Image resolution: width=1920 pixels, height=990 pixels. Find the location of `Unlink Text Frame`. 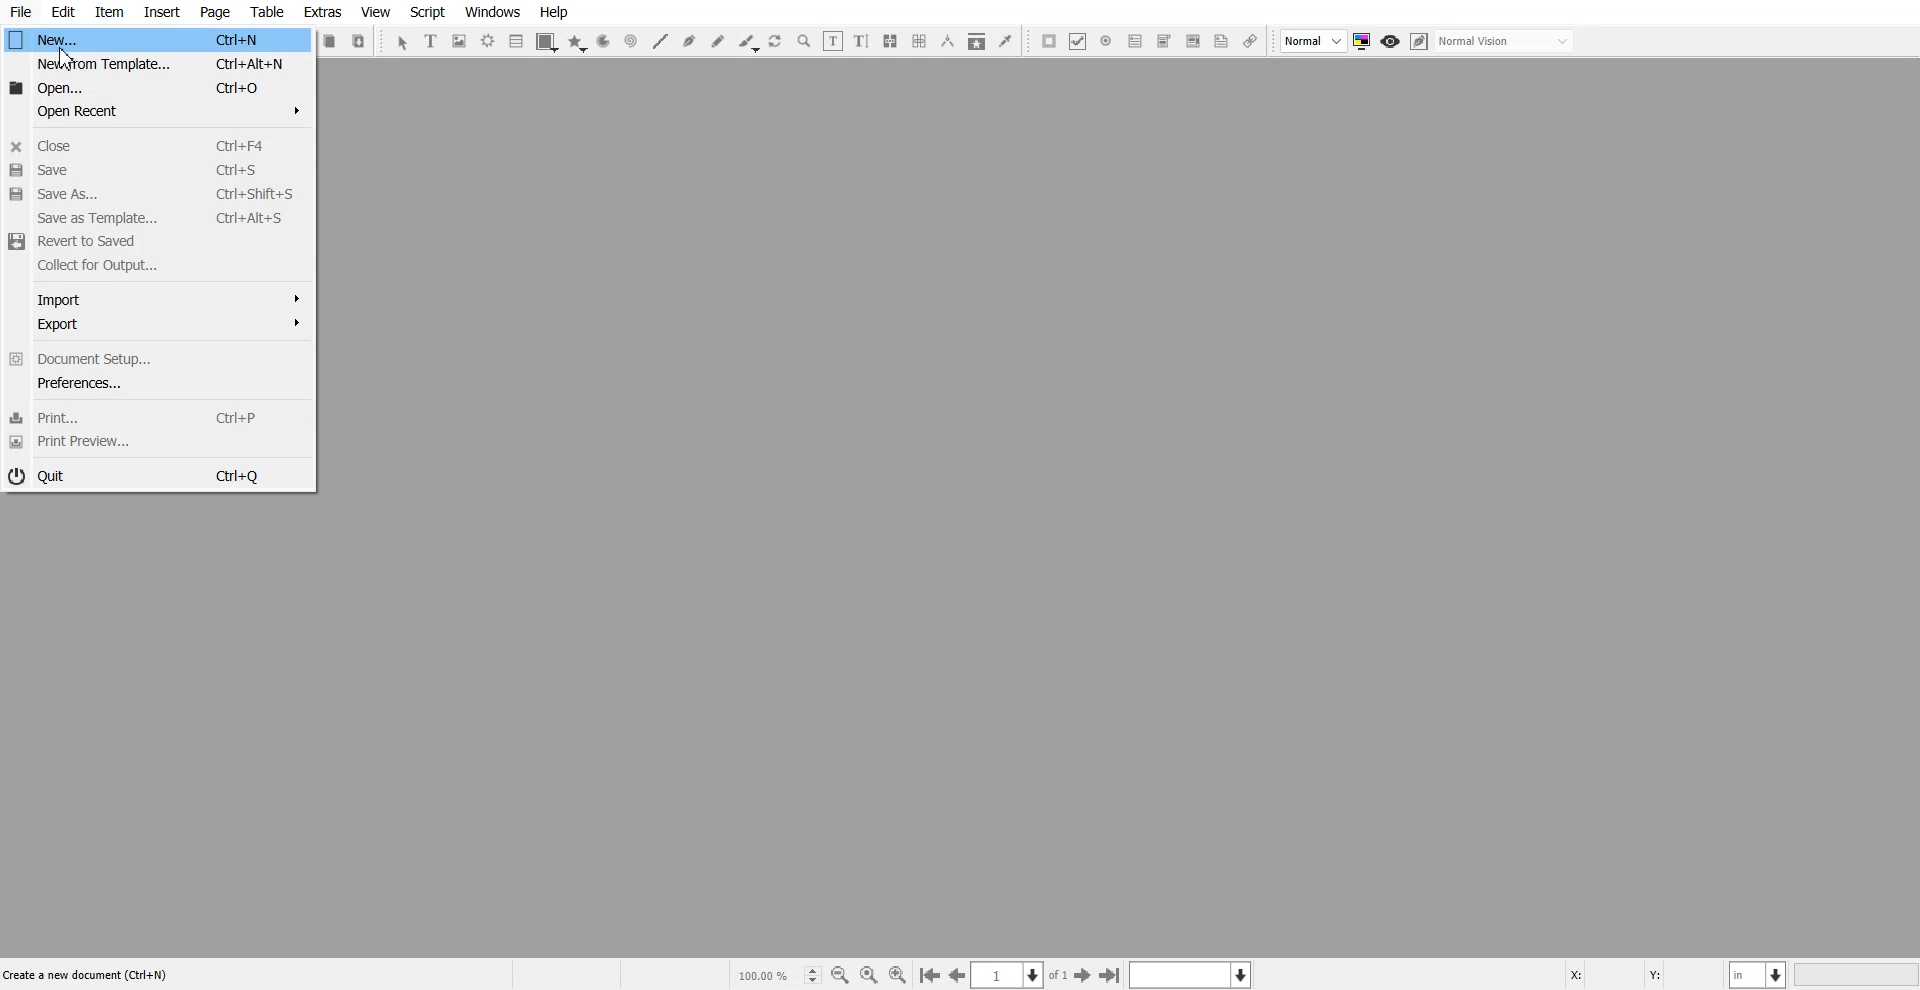

Unlink Text Frame is located at coordinates (920, 41).